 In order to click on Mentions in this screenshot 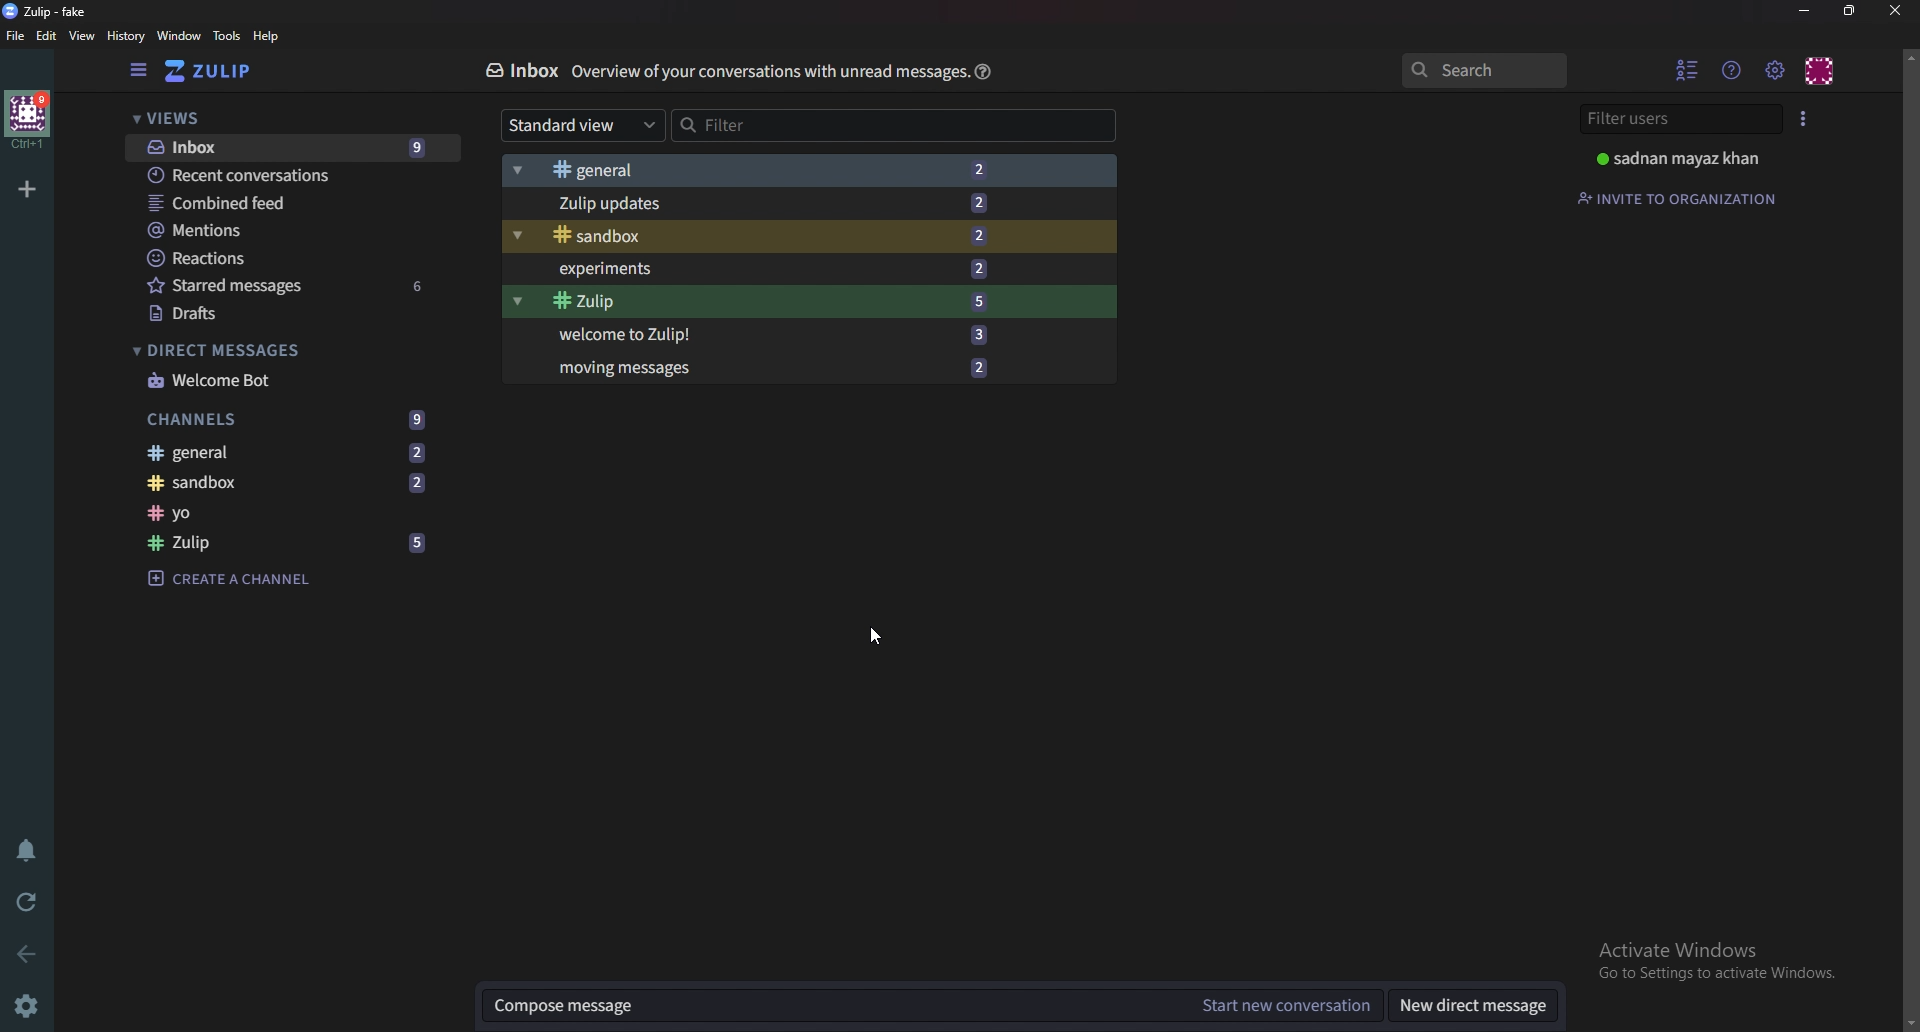, I will do `click(267, 231)`.